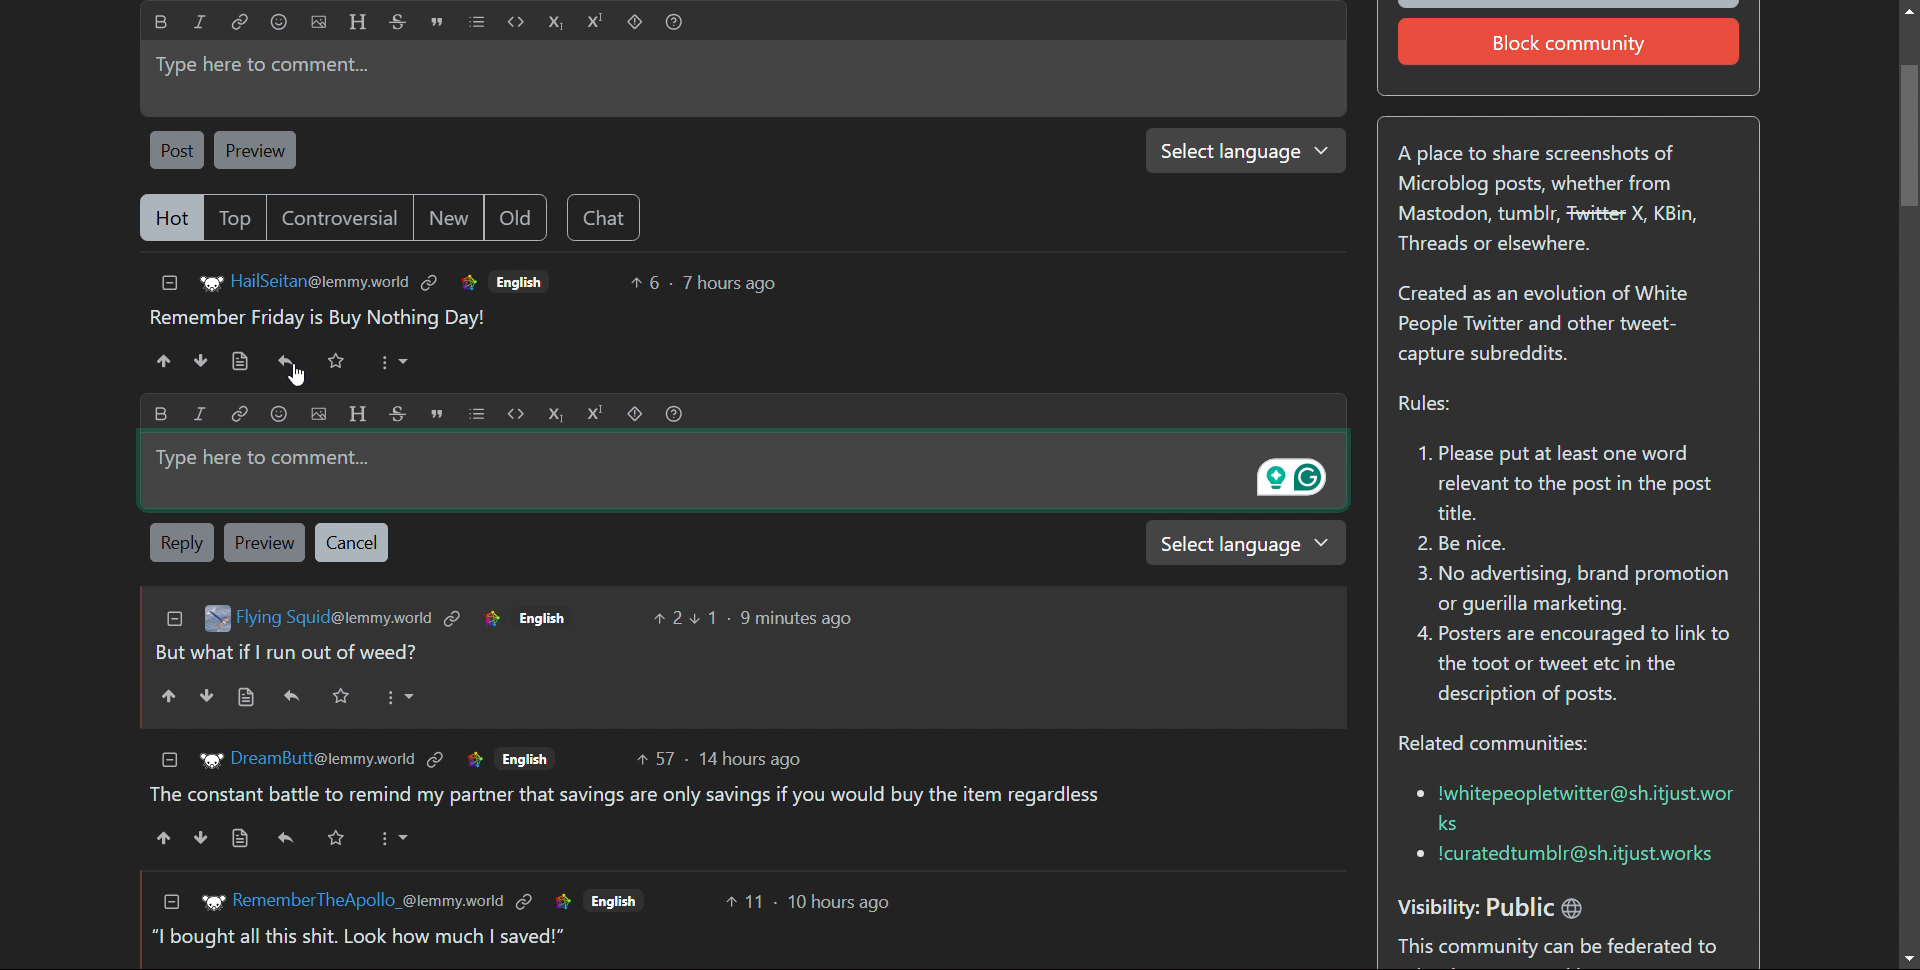 This screenshot has width=1920, height=970. Describe the element at coordinates (215, 620) in the screenshot. I see `image` at that location.